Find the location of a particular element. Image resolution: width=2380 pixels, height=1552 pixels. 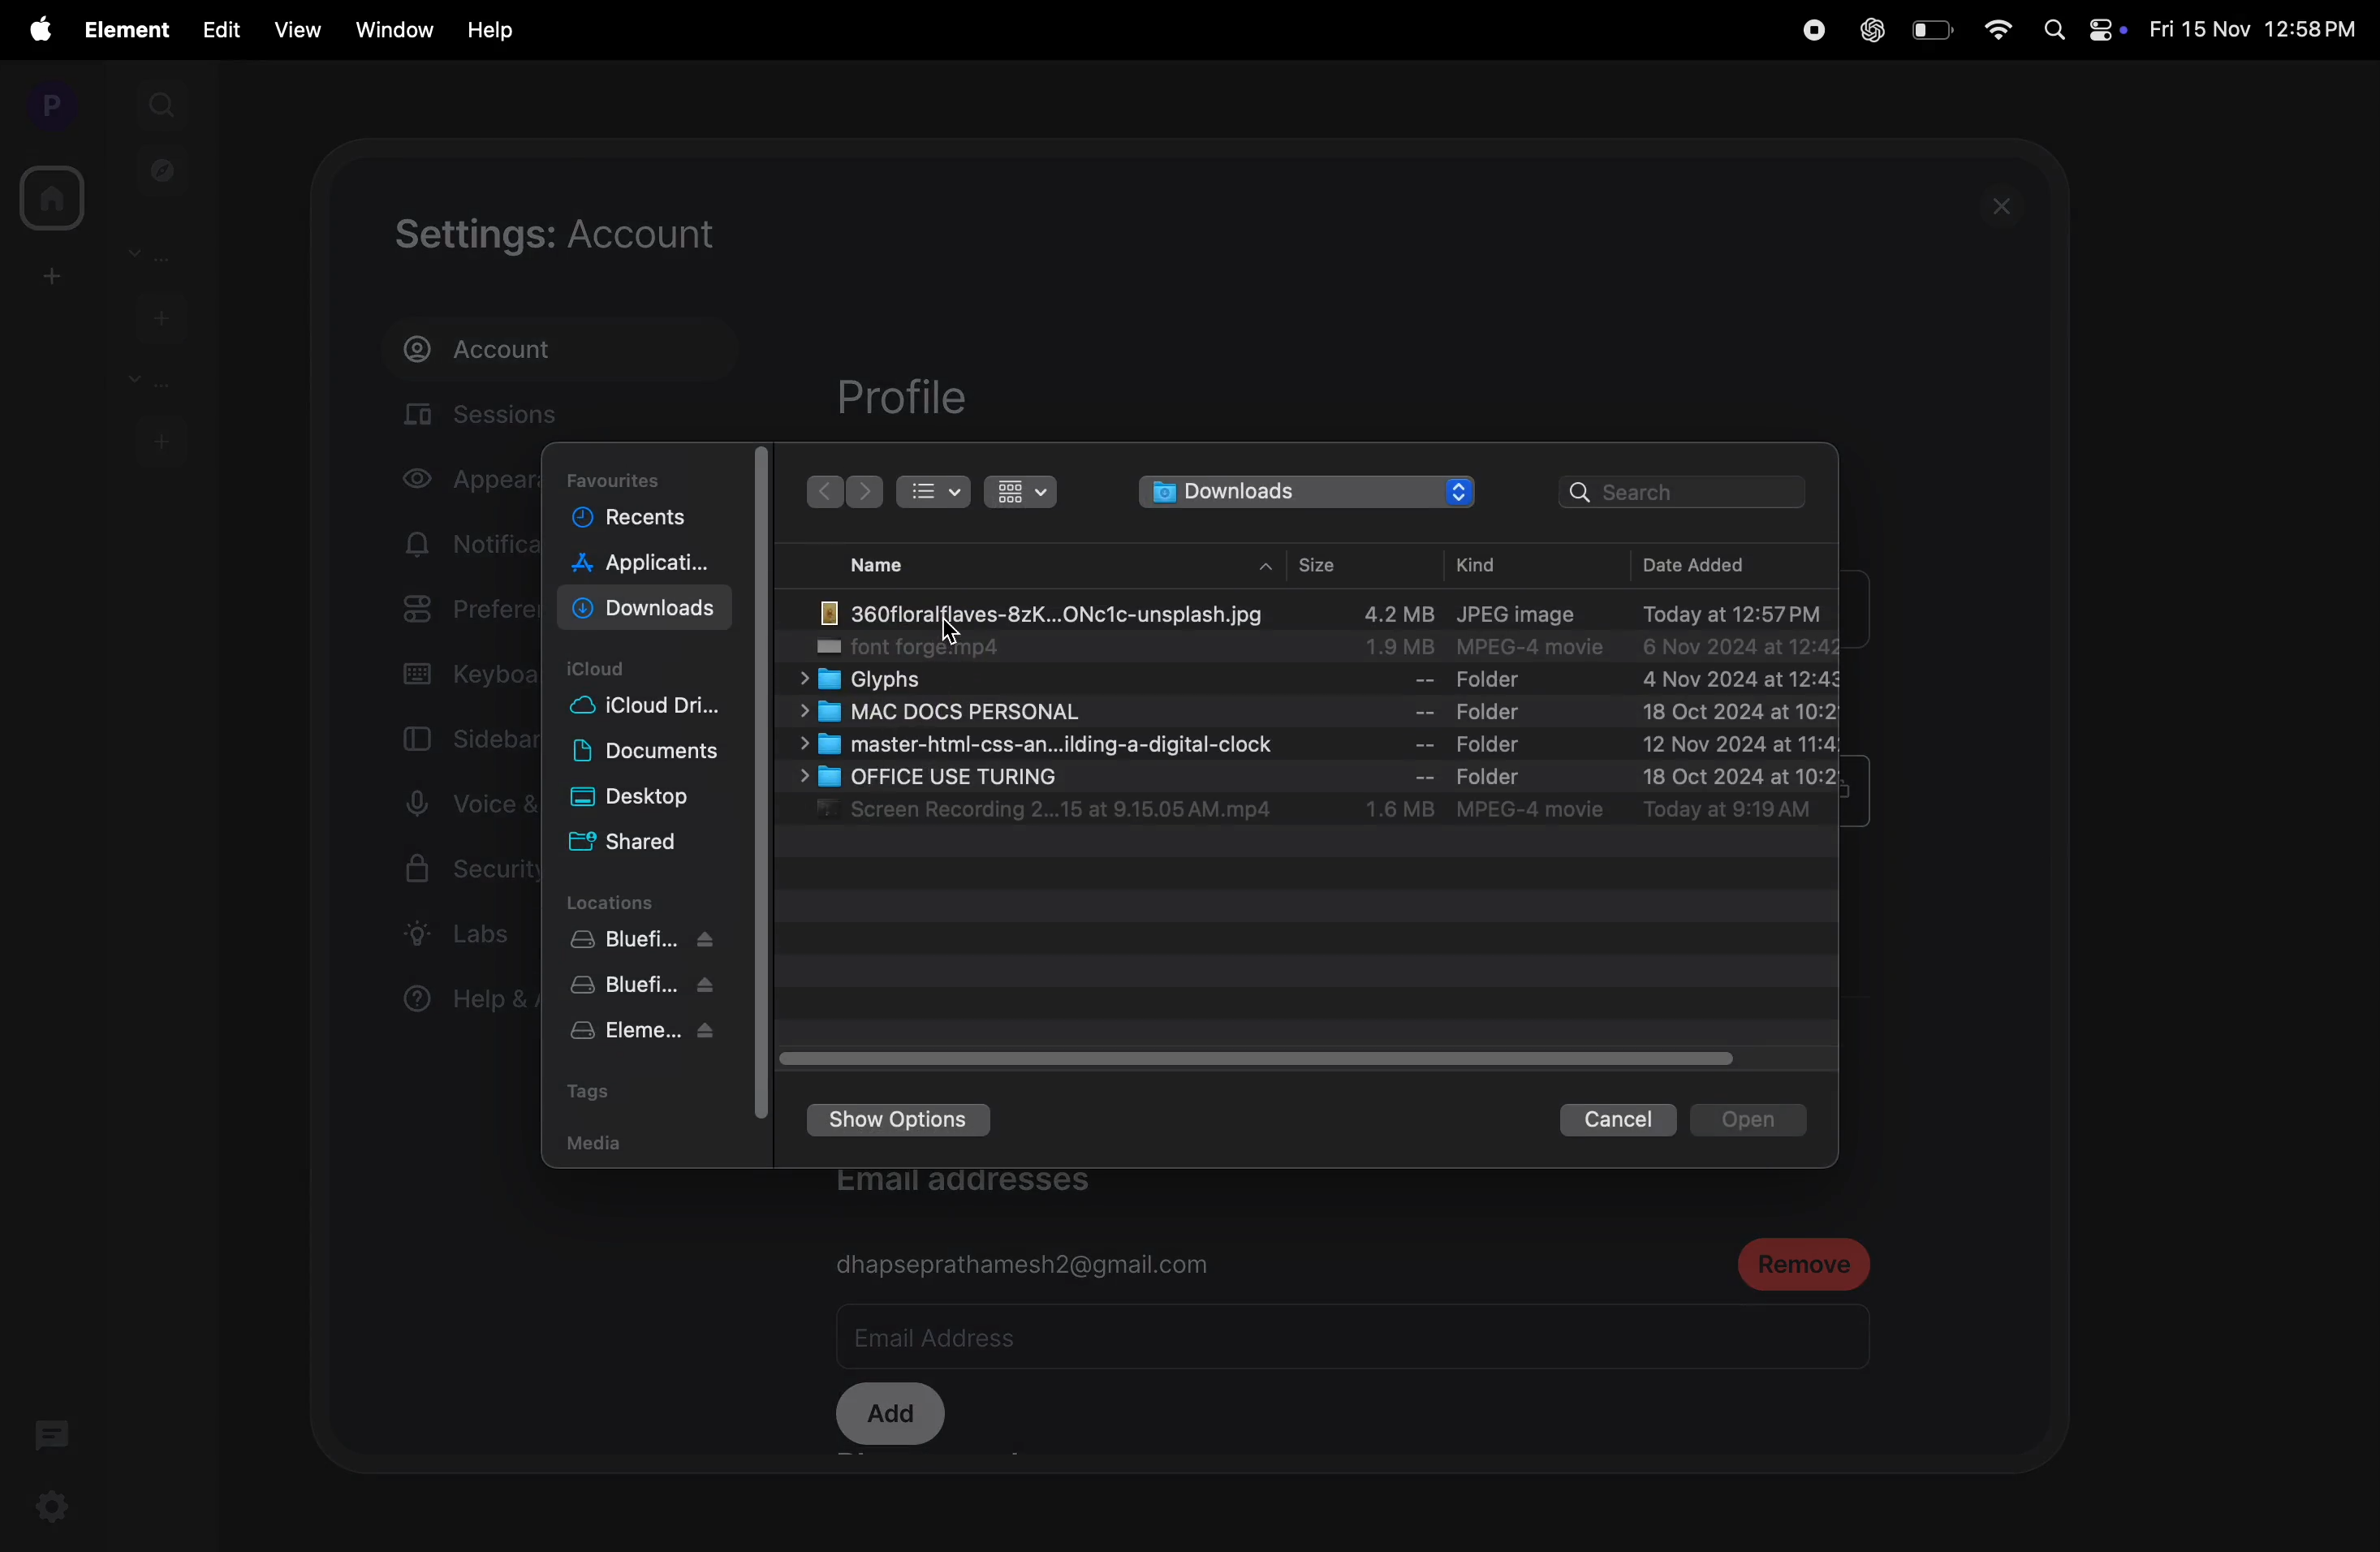

bluefish apk is located at coordinates (646, 988).